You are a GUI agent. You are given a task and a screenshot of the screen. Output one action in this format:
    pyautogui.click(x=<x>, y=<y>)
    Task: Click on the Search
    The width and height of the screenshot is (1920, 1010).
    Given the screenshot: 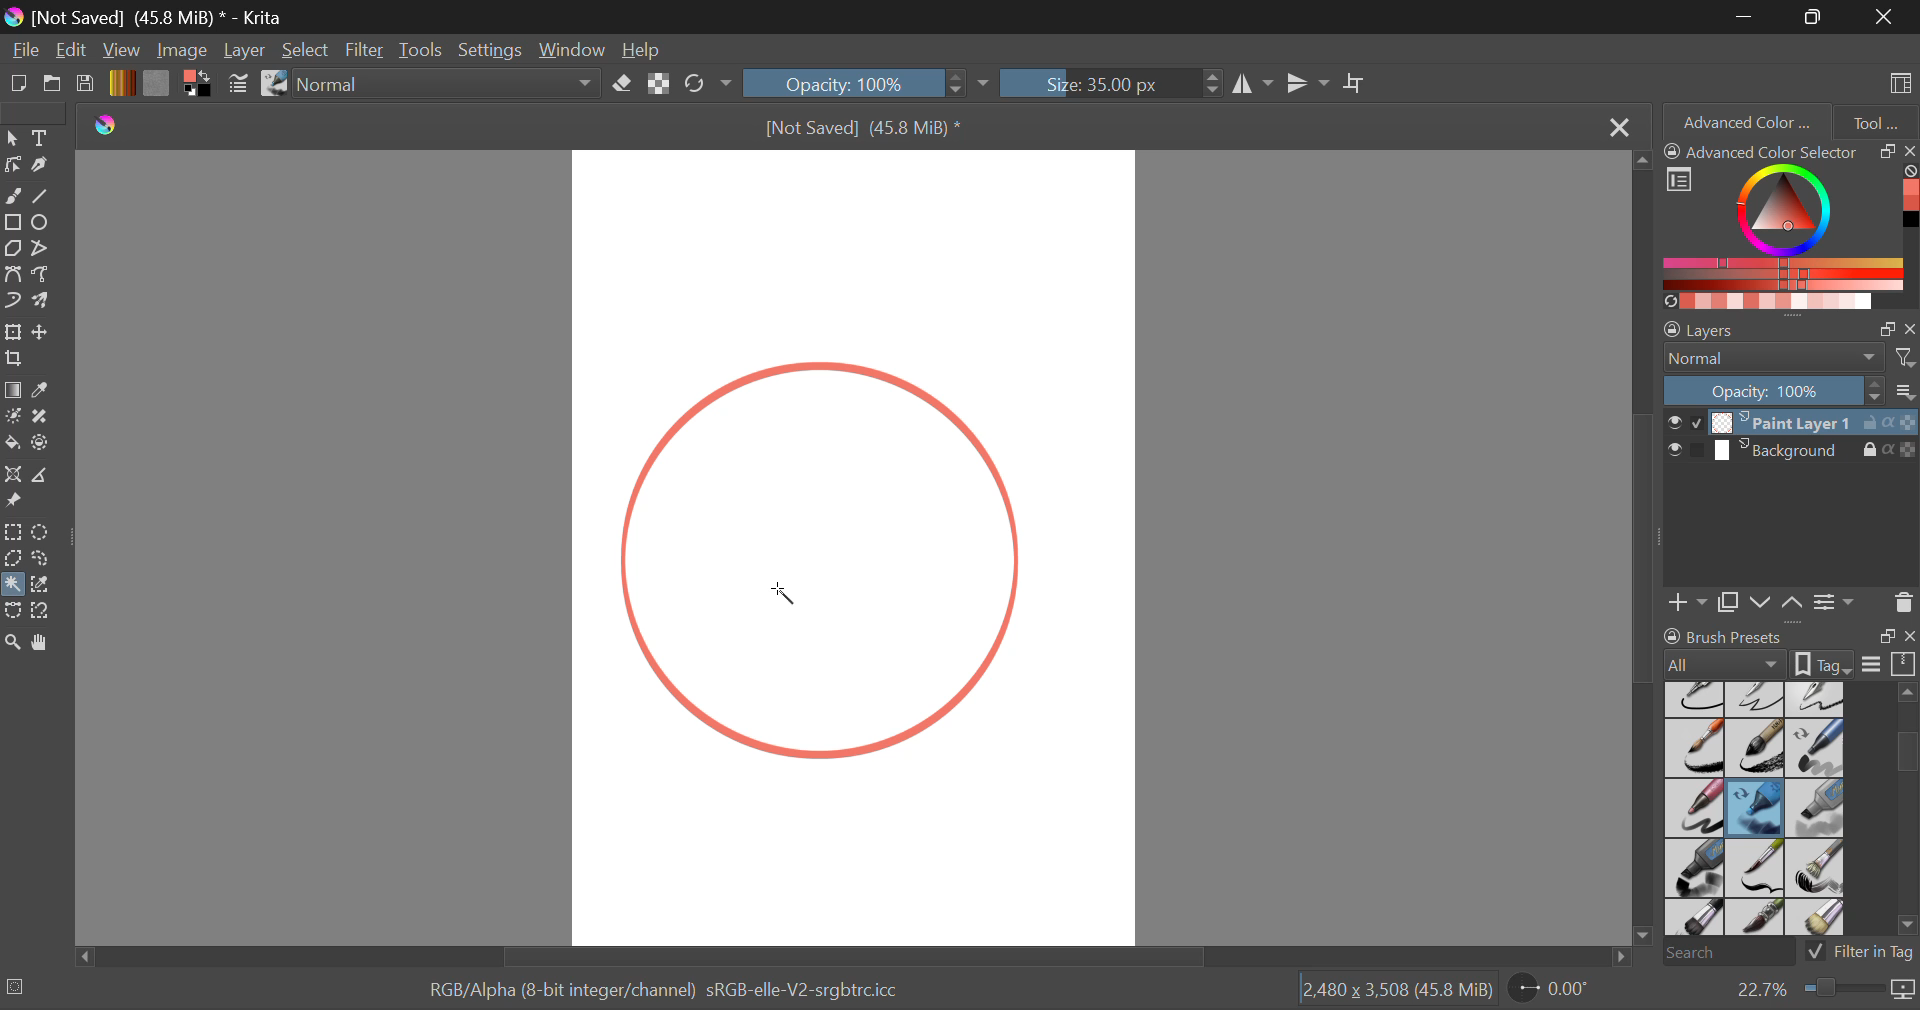 What is the action you would take?
    pyautogui.click(x=1723, y=954)
    